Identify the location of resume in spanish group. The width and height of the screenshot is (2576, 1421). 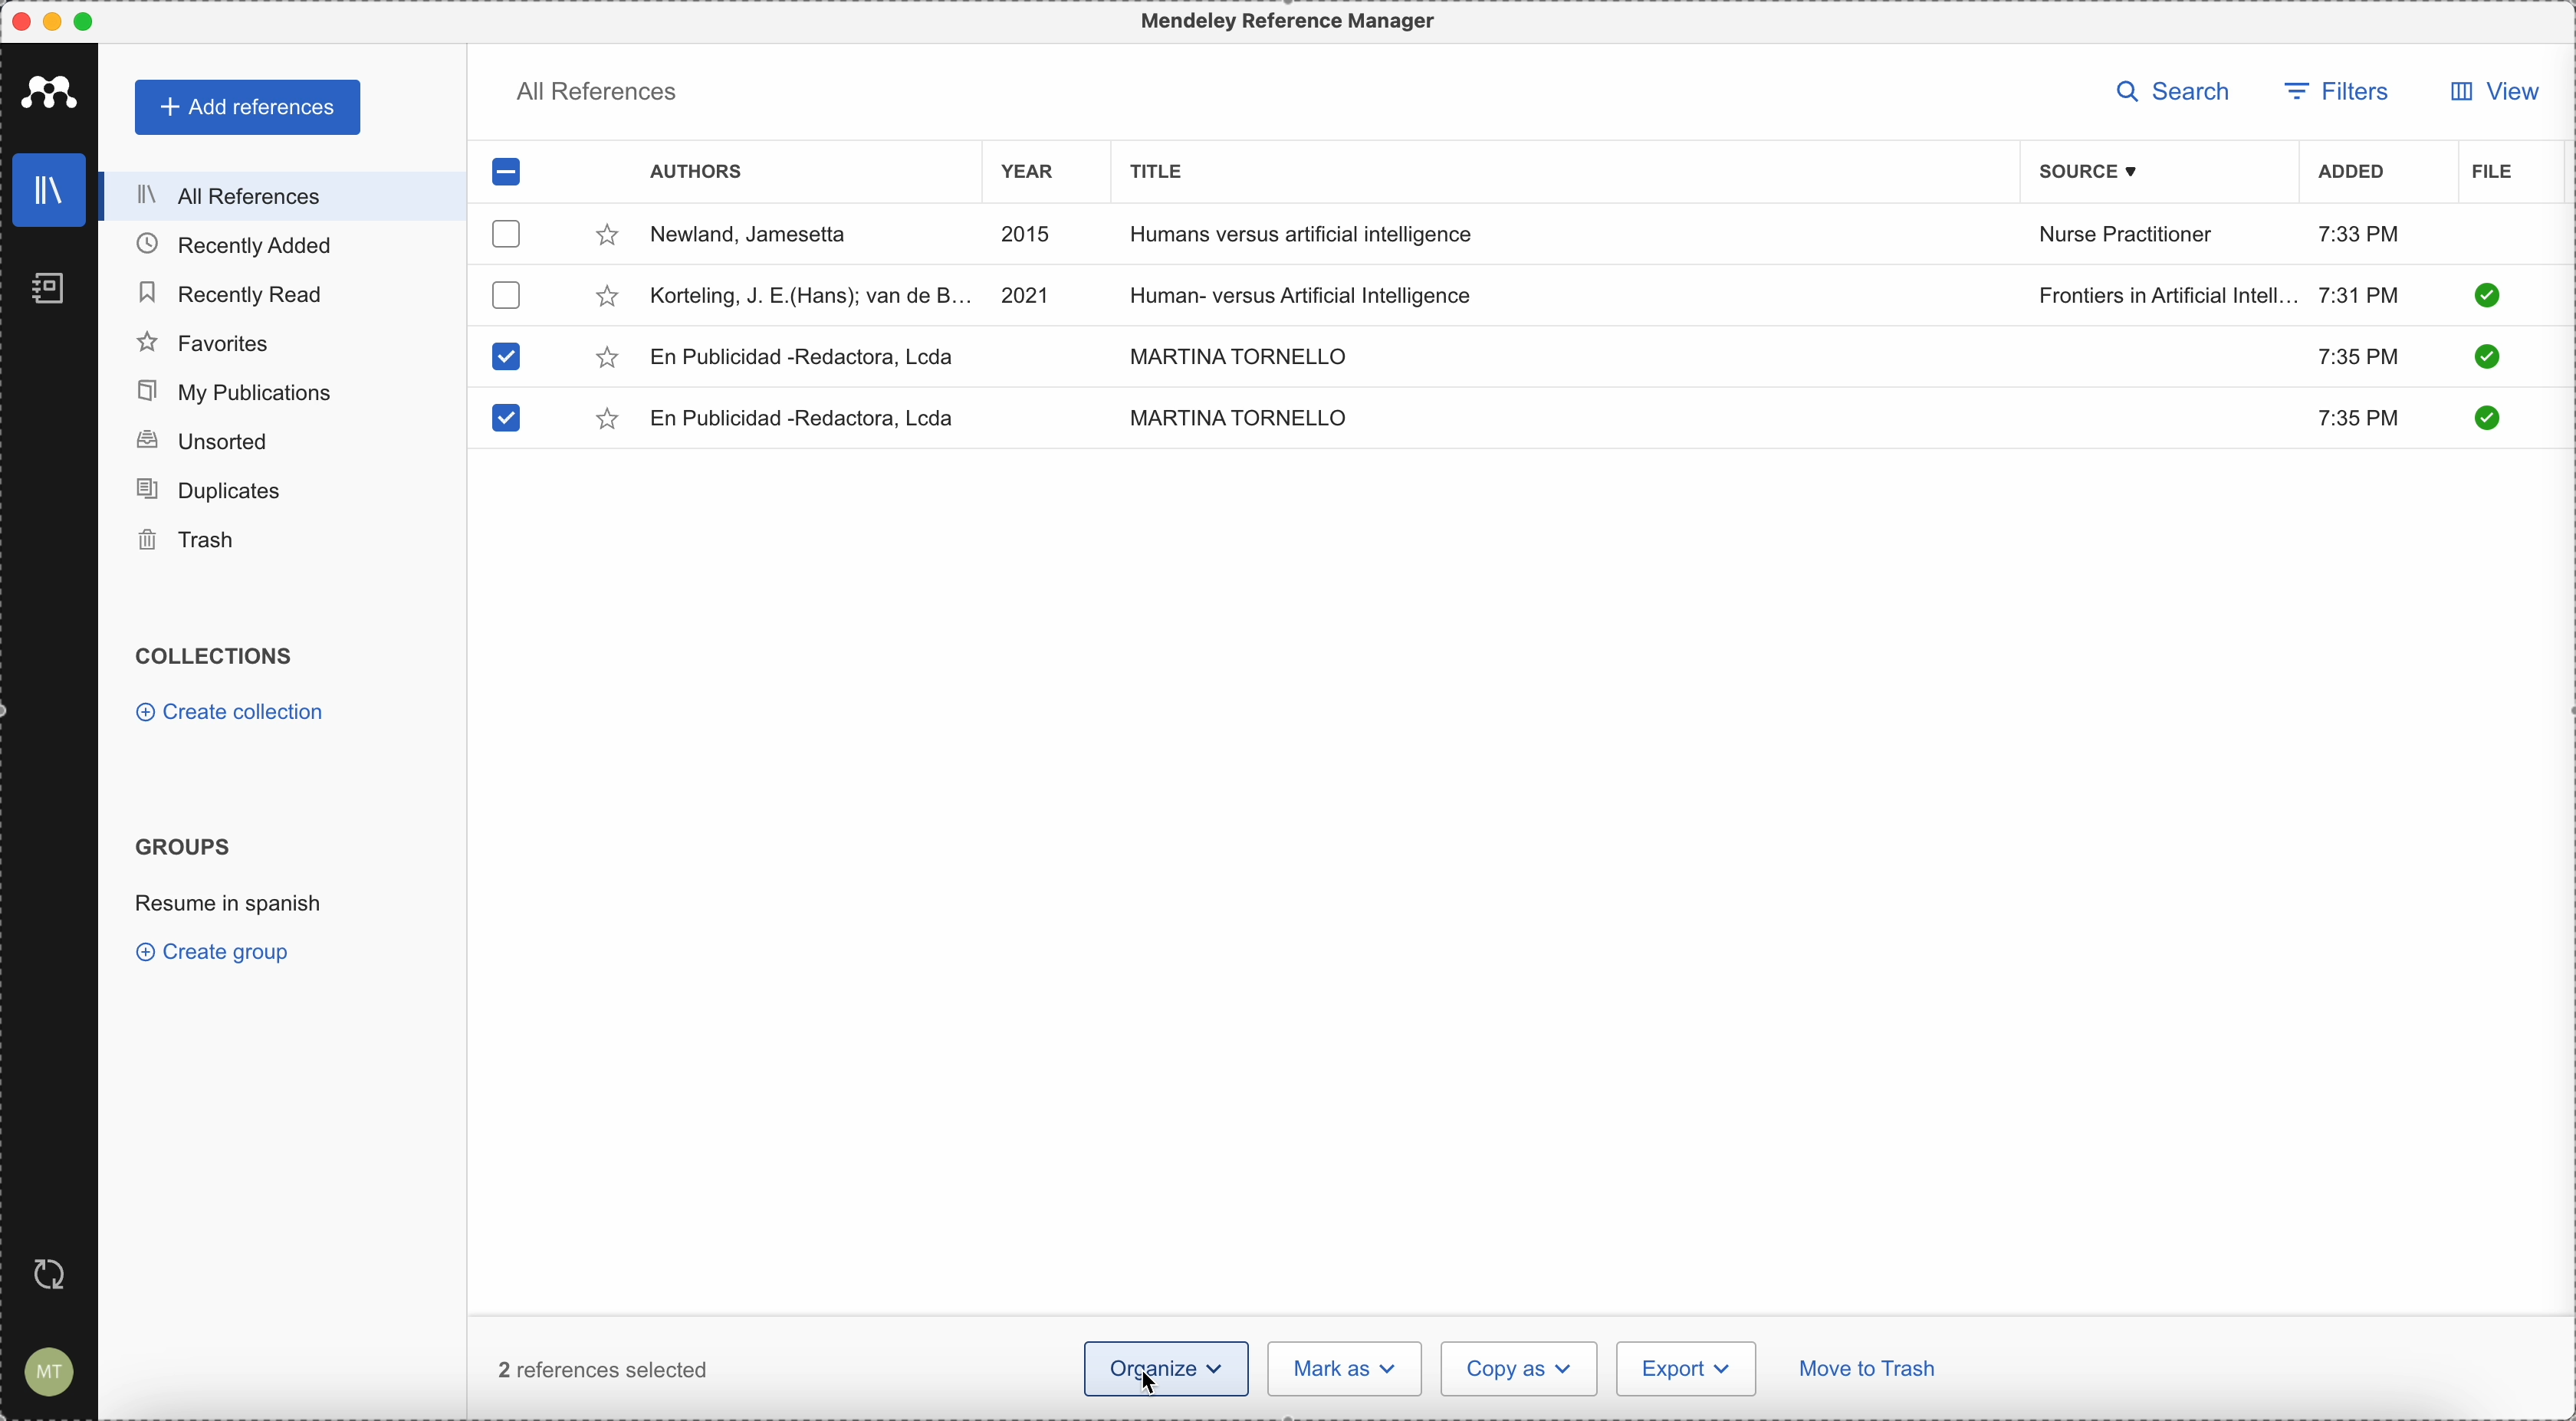
(232, 901).